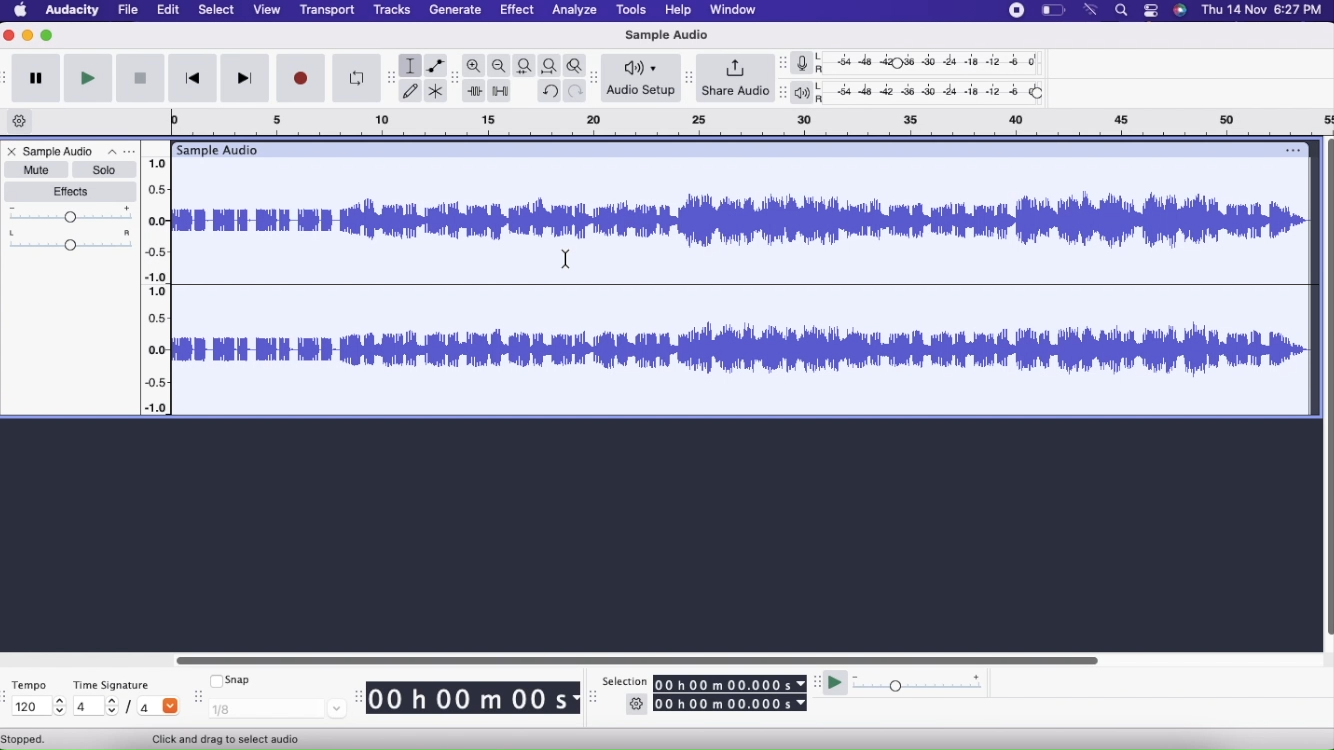 The image size is (1334, 750). Describe the element at coordinates (59, 151) in the screenshot. I see `Sample Audio` at that location.